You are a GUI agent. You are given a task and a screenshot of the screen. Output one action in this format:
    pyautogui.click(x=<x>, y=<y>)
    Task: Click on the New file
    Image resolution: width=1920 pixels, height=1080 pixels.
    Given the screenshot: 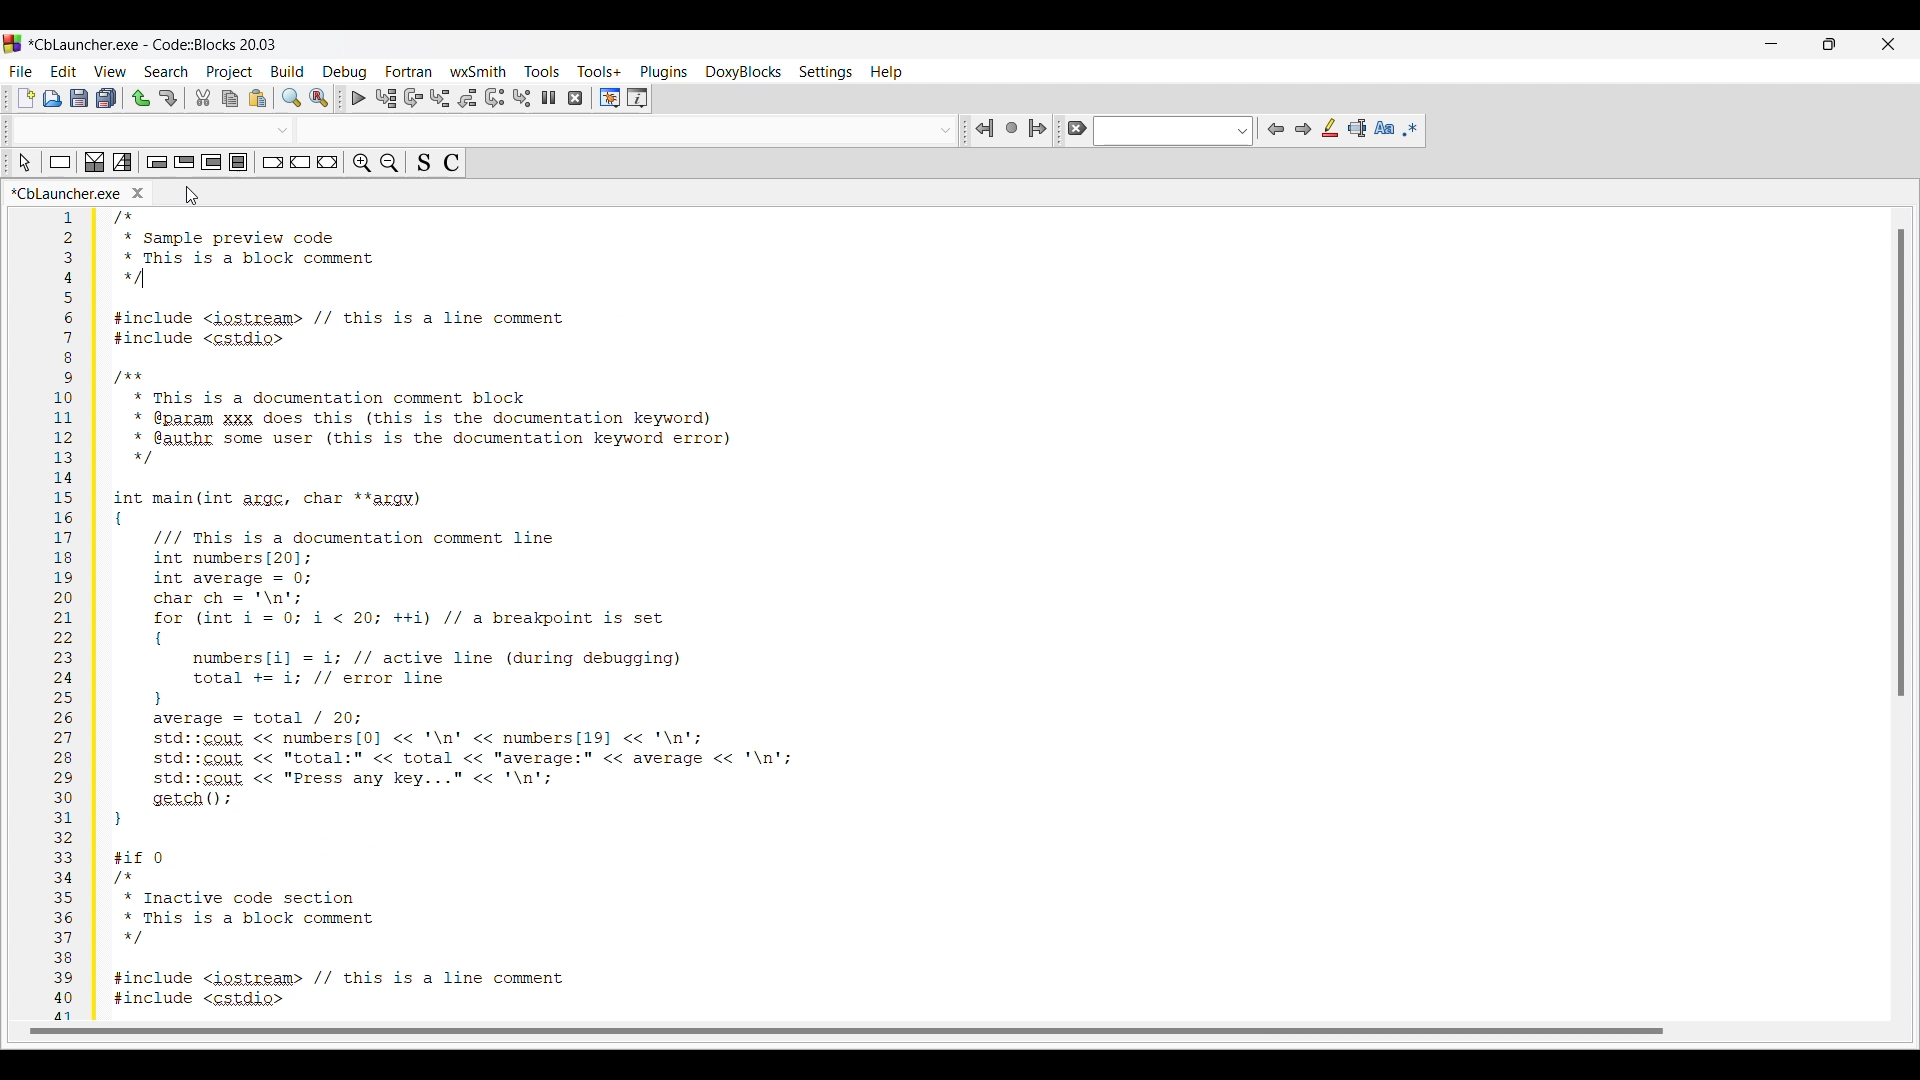 What is the action you would take?
    pyautogui.click(x=26, y=98)
    